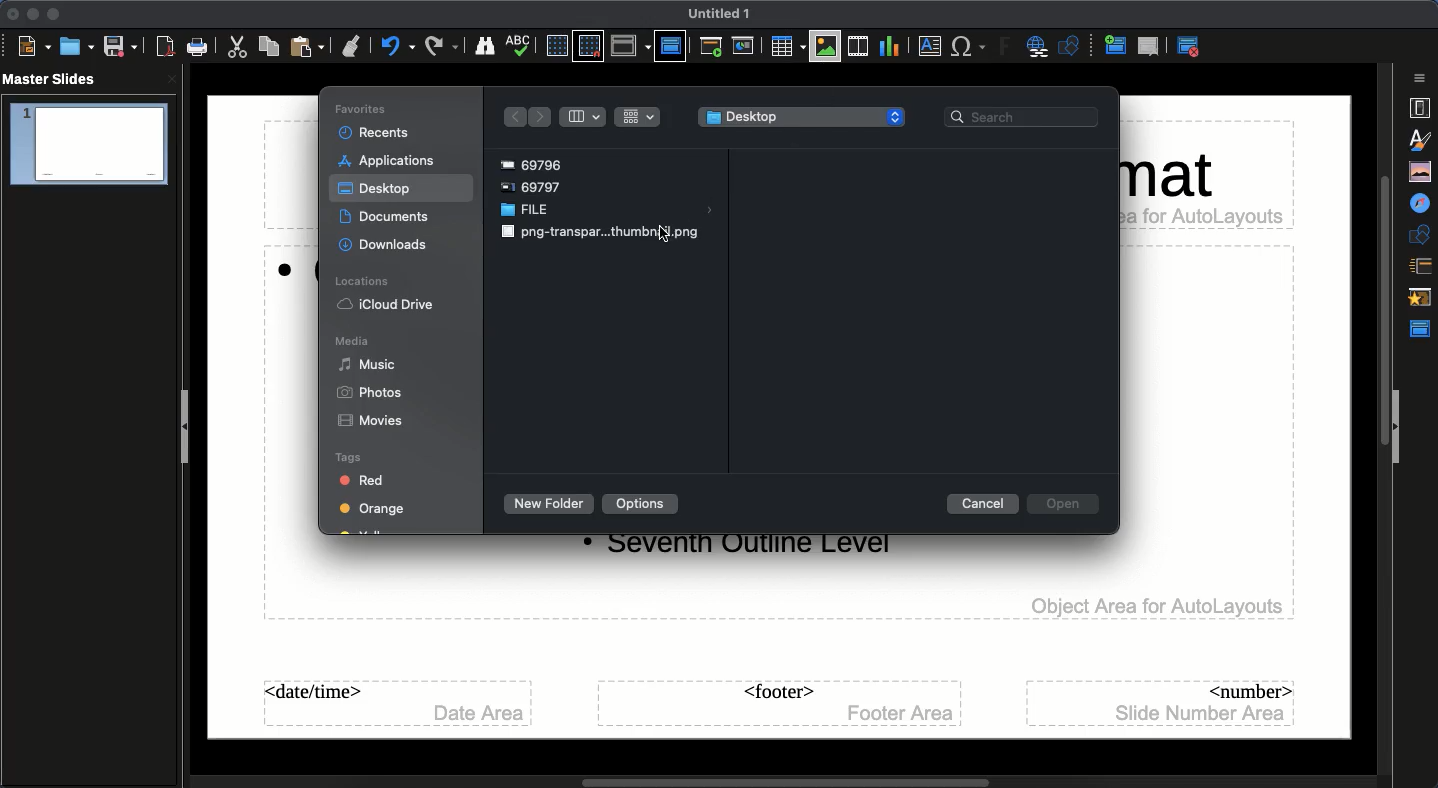 This screenshot has width=1438, height=788. Describe the element at coordinates (391, 162) in the screenshot. I see `Applications` at that location.